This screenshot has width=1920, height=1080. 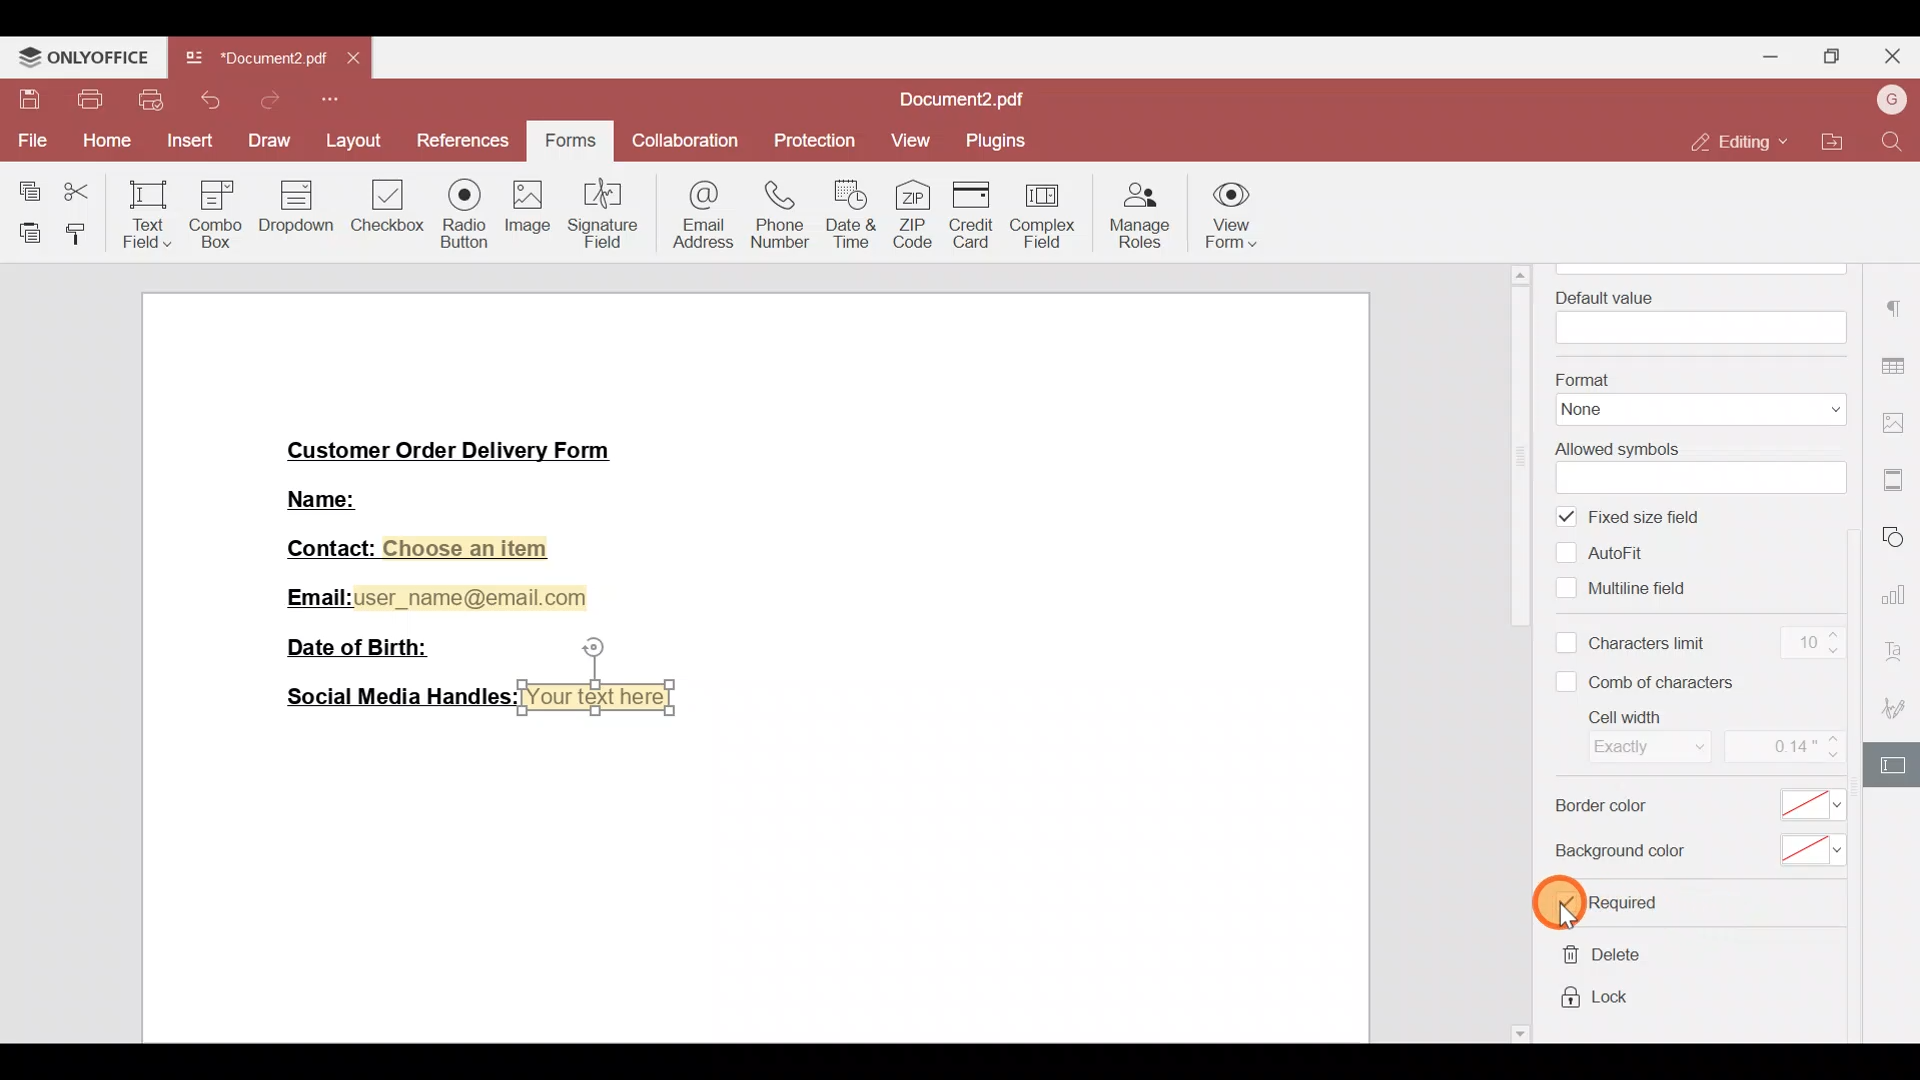 I want to click on Background color, so click(x=1692, y=852).